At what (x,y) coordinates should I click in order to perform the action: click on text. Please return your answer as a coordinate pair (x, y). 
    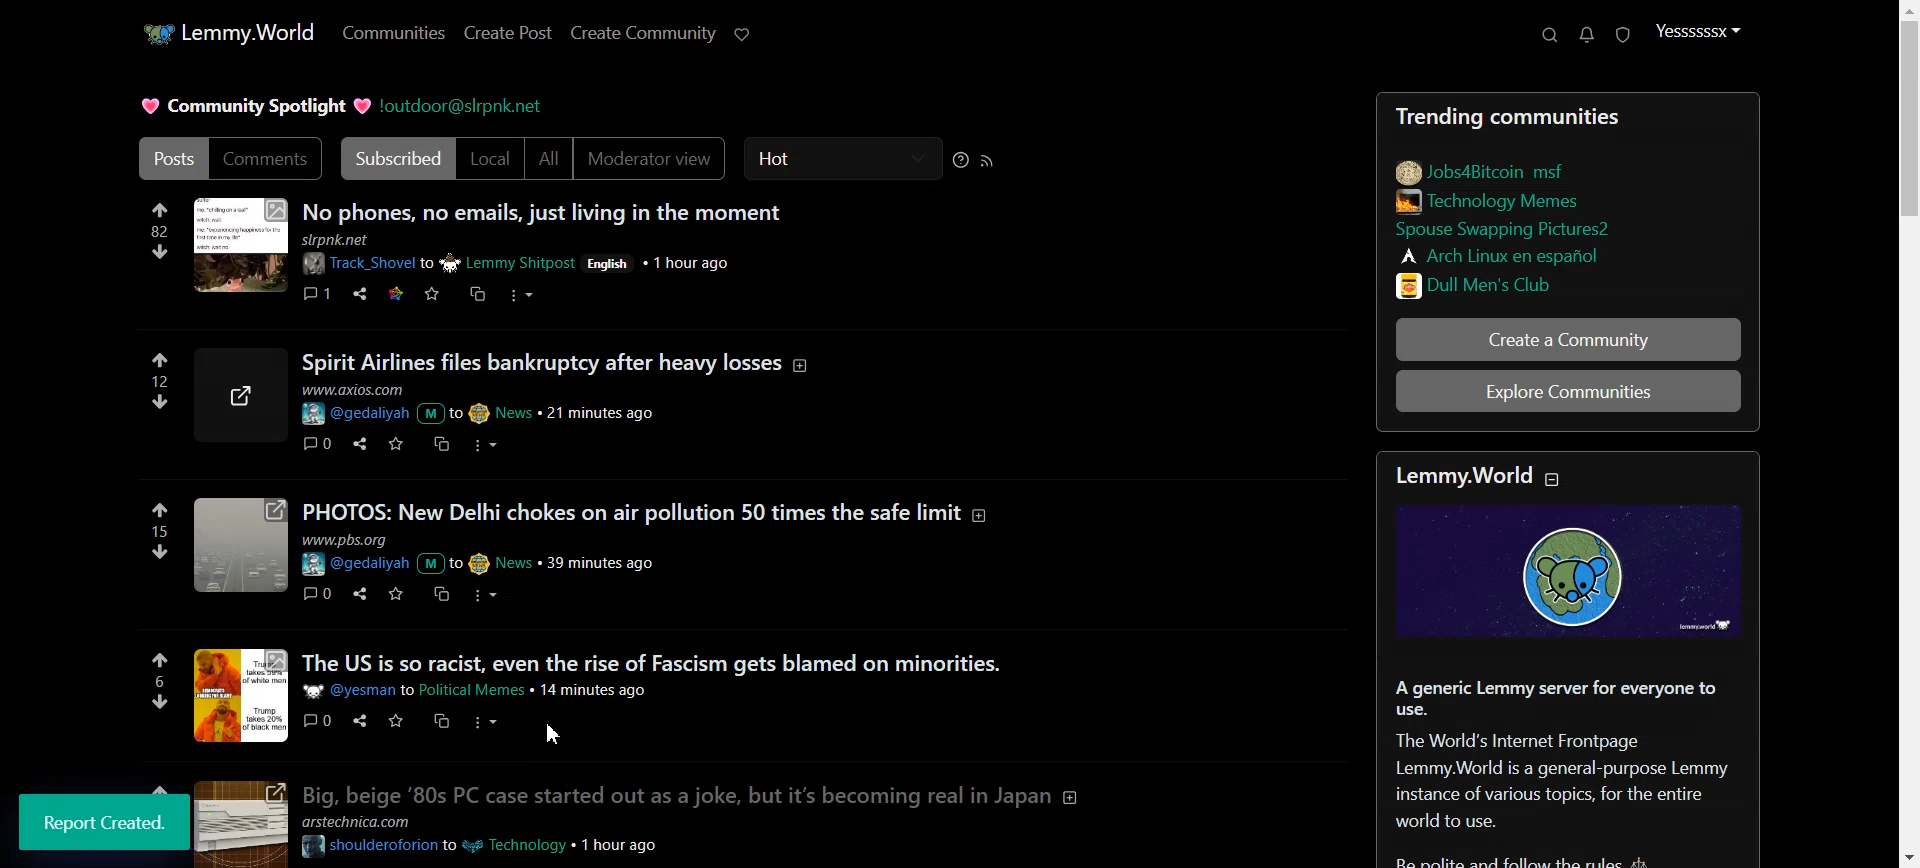
    Looking at the image, I should click on (1475, 476).